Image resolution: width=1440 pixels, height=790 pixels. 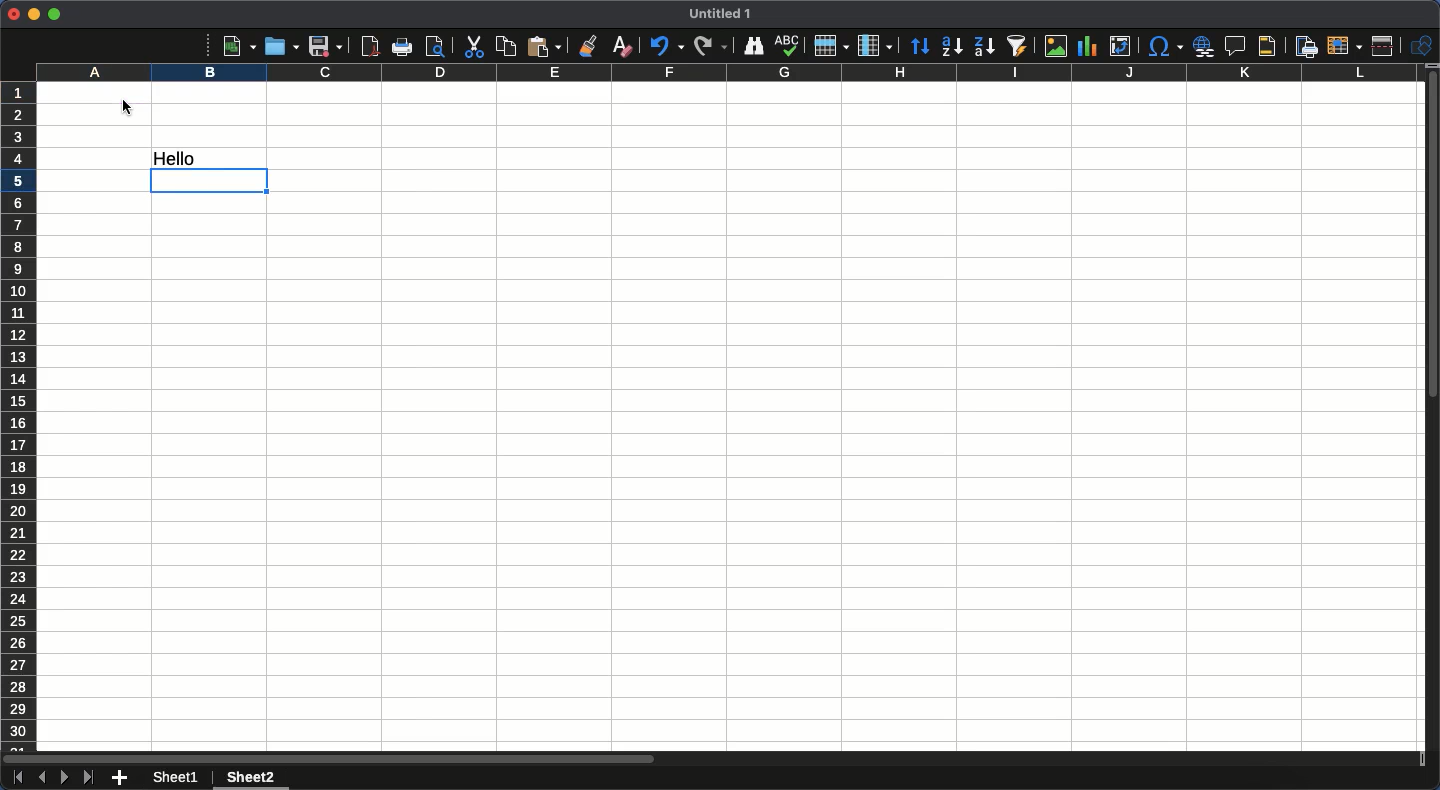 What do you see at coordinates (506, 46) in the screenshot?
I see `Copy` at bounding box center [506, 46].